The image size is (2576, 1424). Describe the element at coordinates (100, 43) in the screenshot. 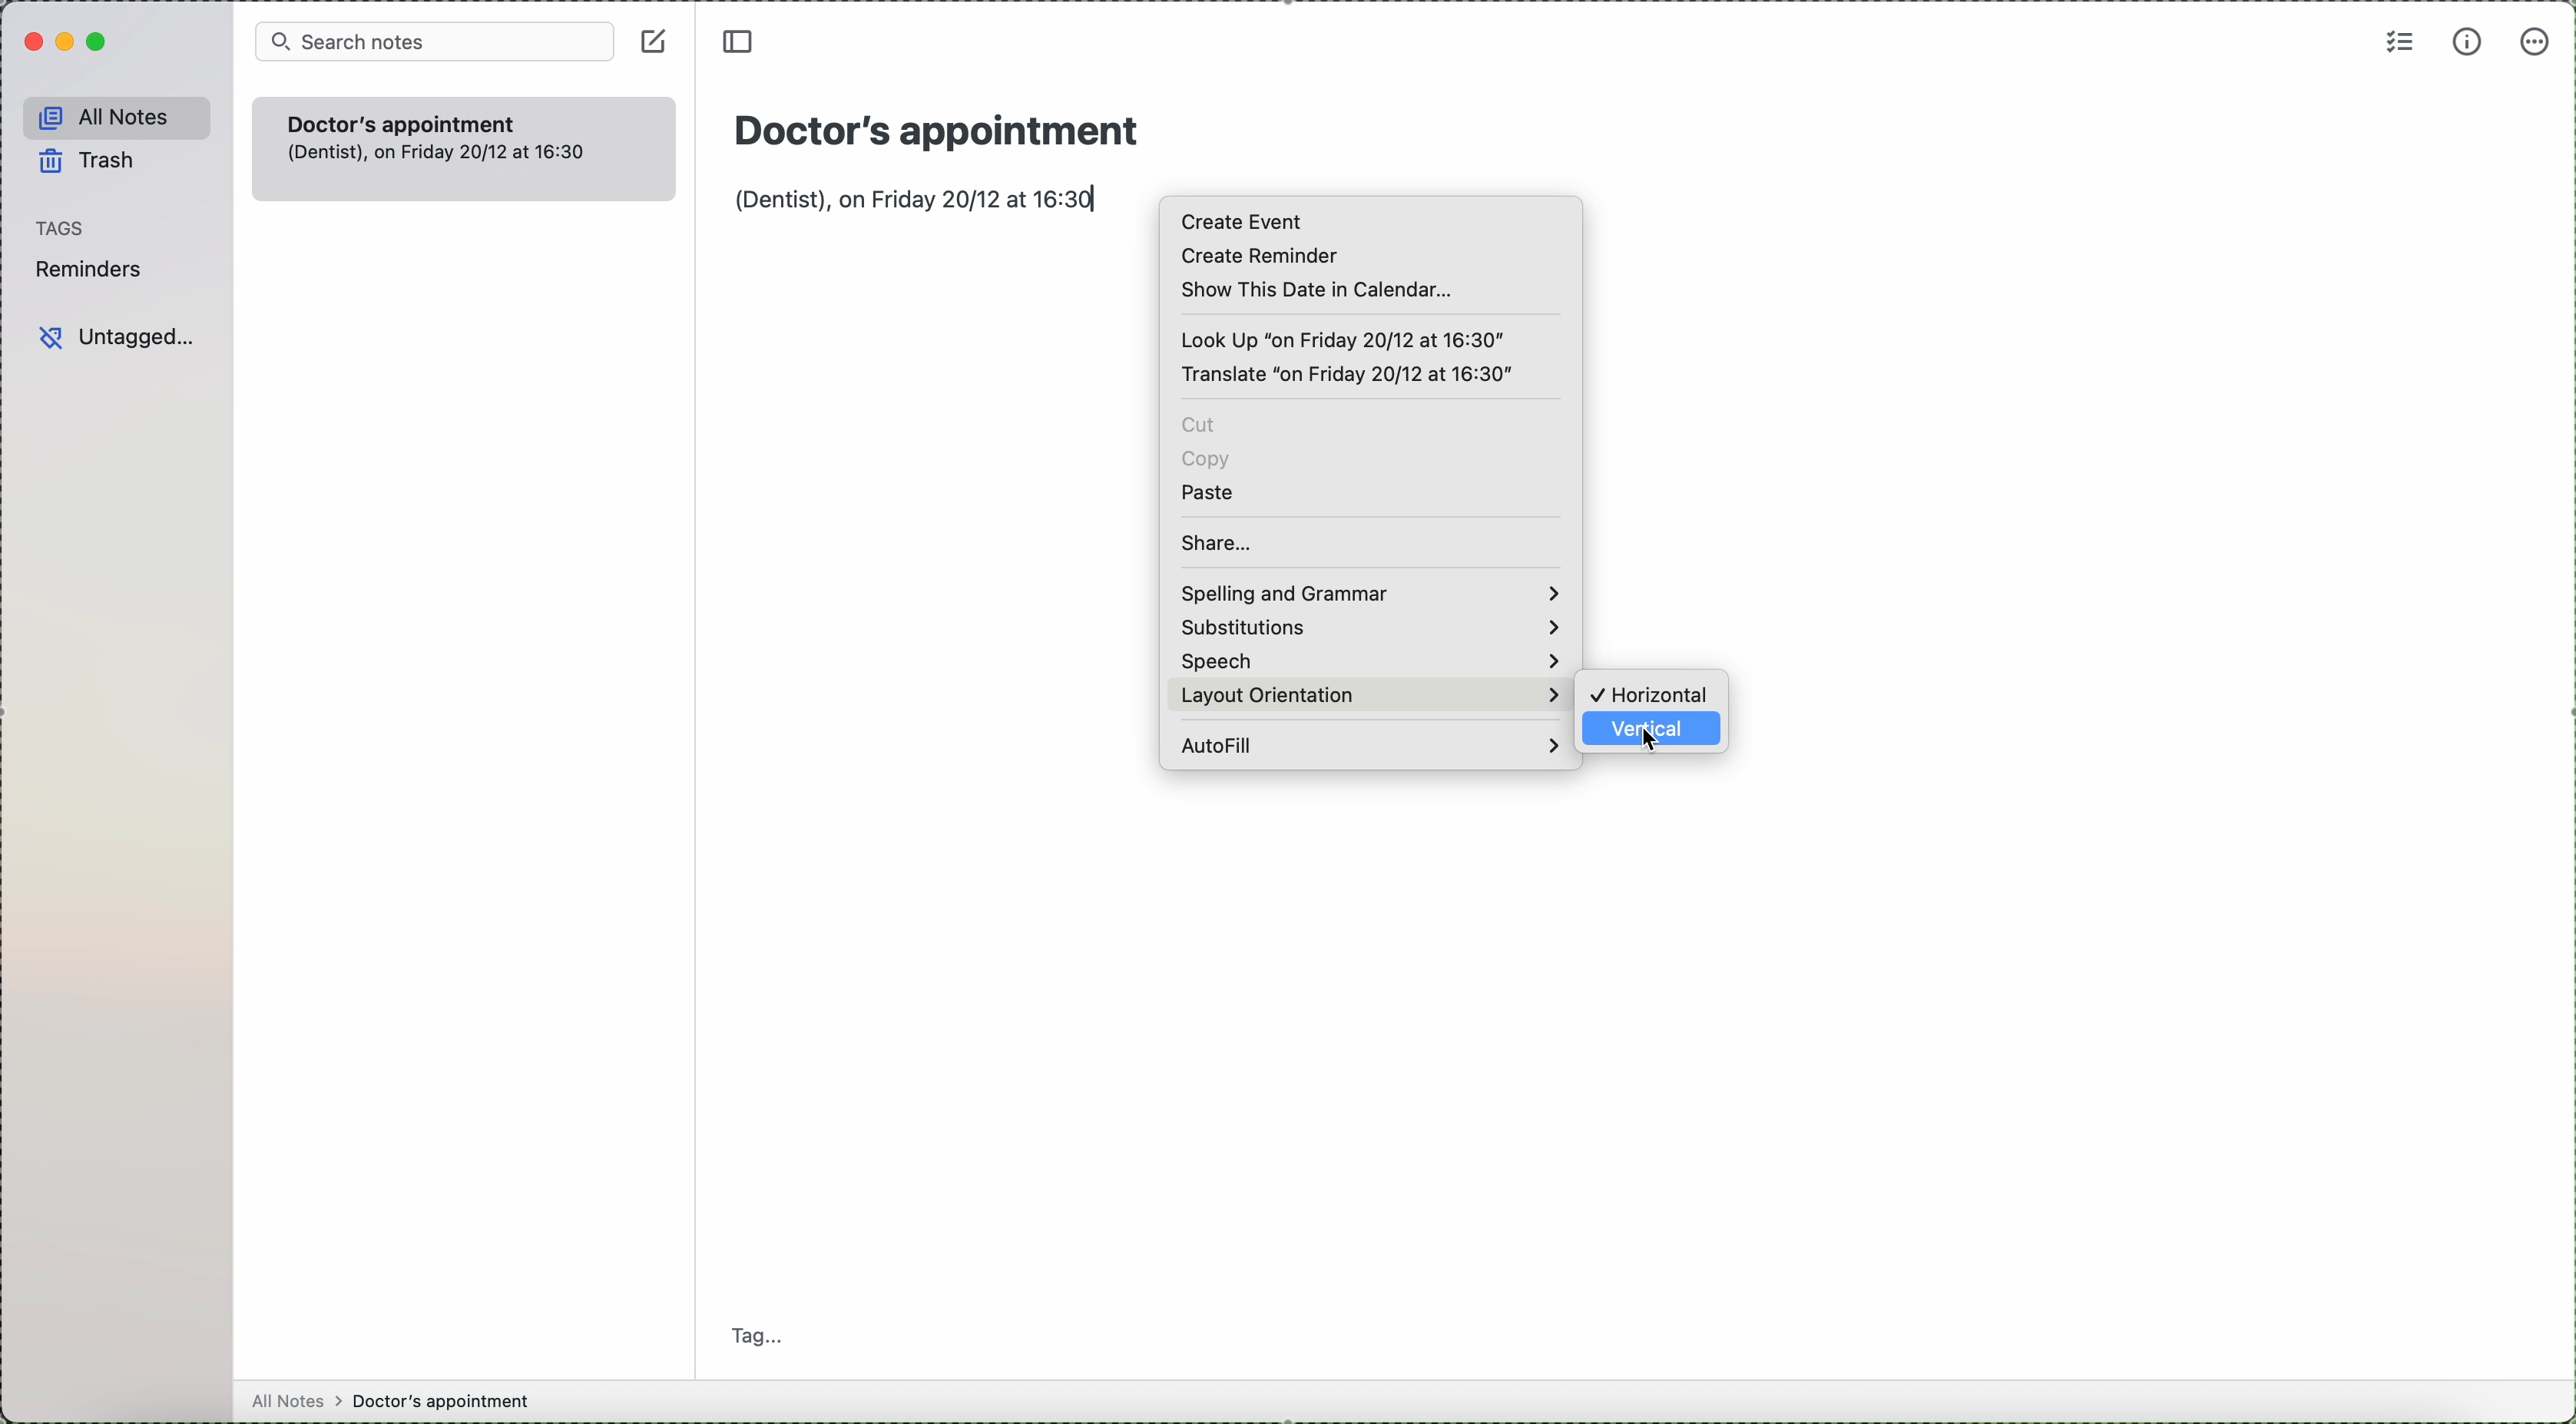

I see `maximize Simplenote` at that location.